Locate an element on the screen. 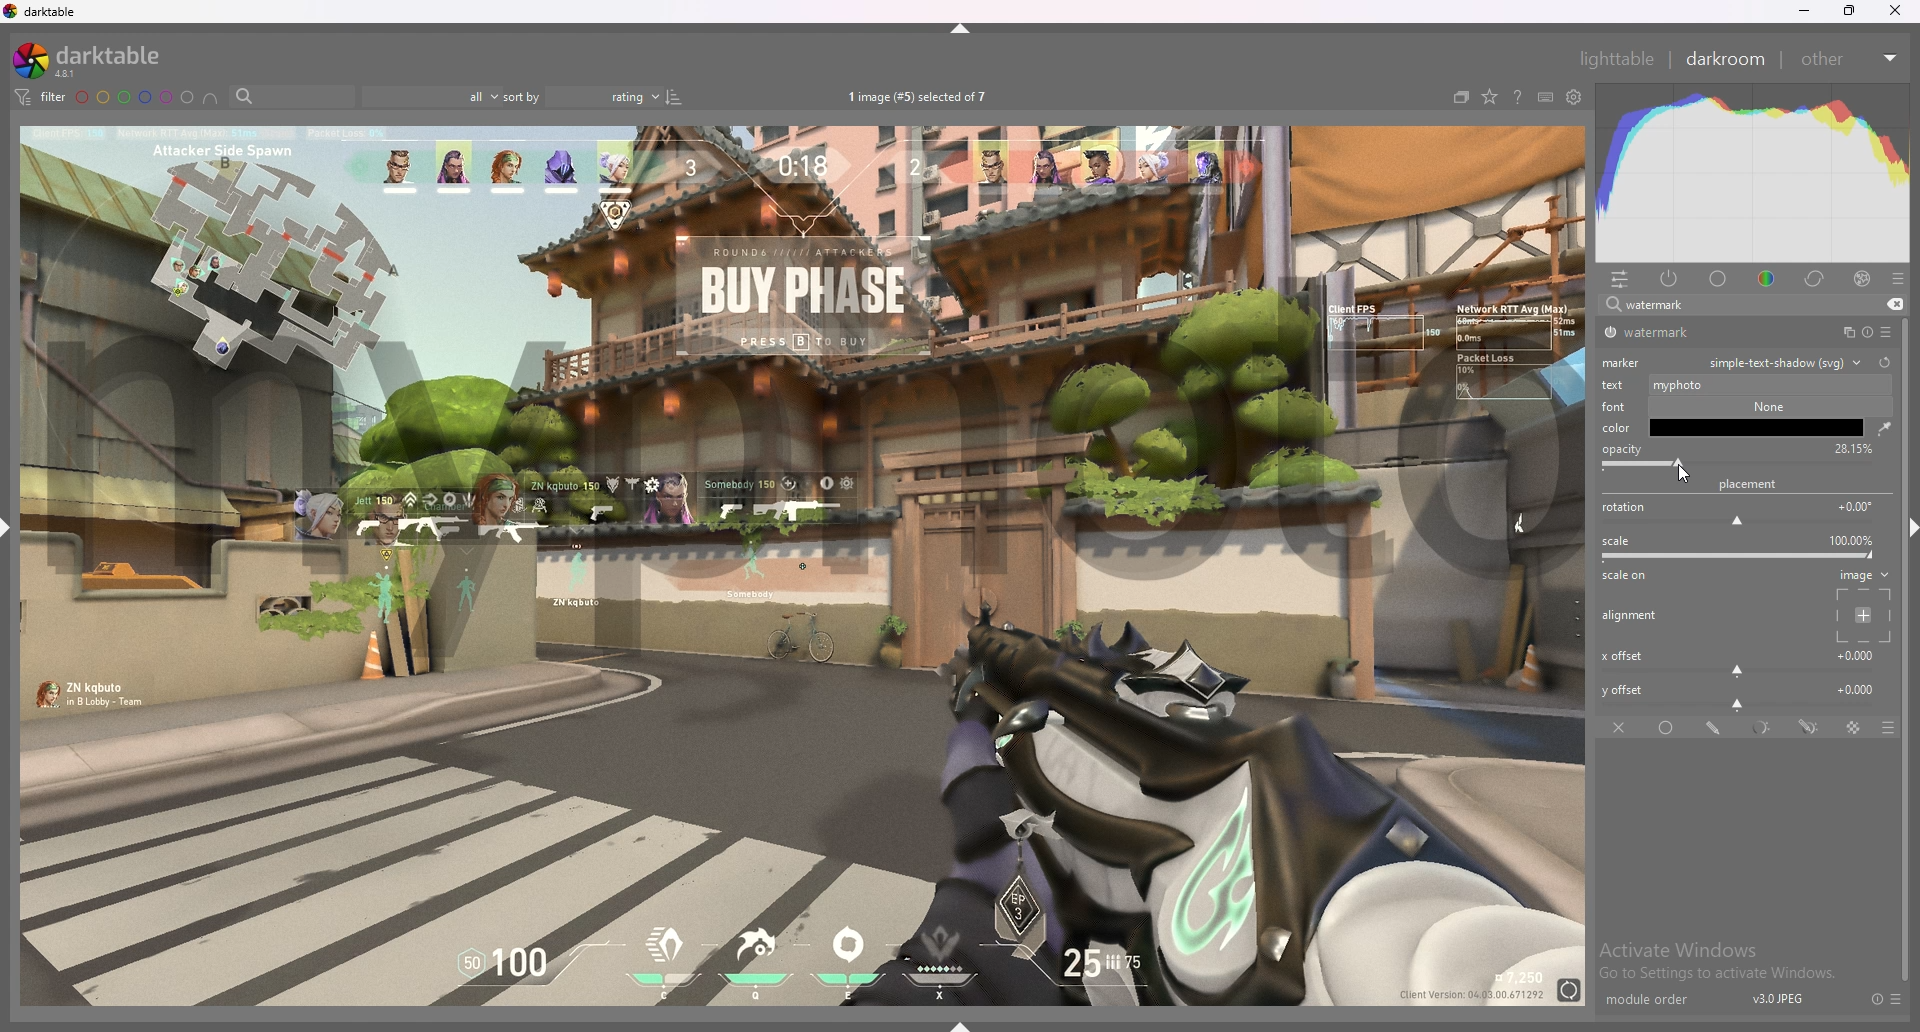 The width and height of the screenshot is (1920, 1032). waterdrop tool is located at coordinates (1879, 428).